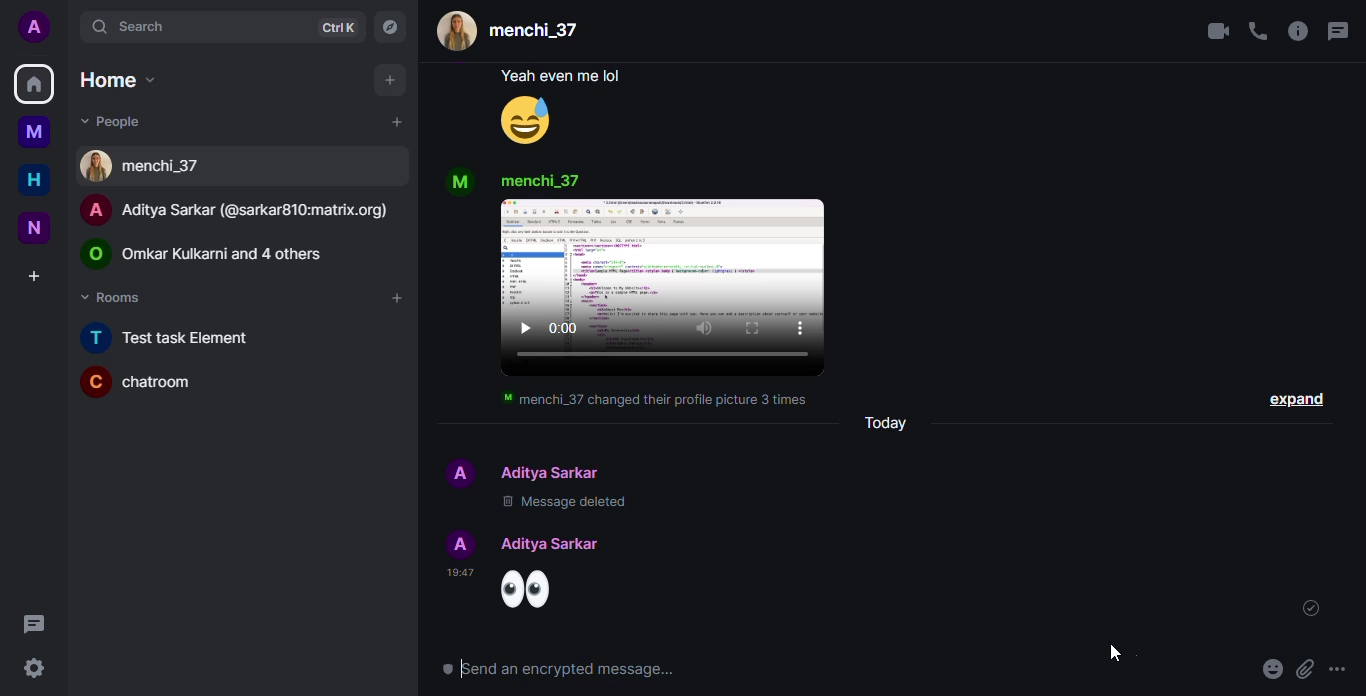  What do you see at coordinates (1122, 650) in the screenshot?
I see `cursor` at bounding box center [1122, 650].